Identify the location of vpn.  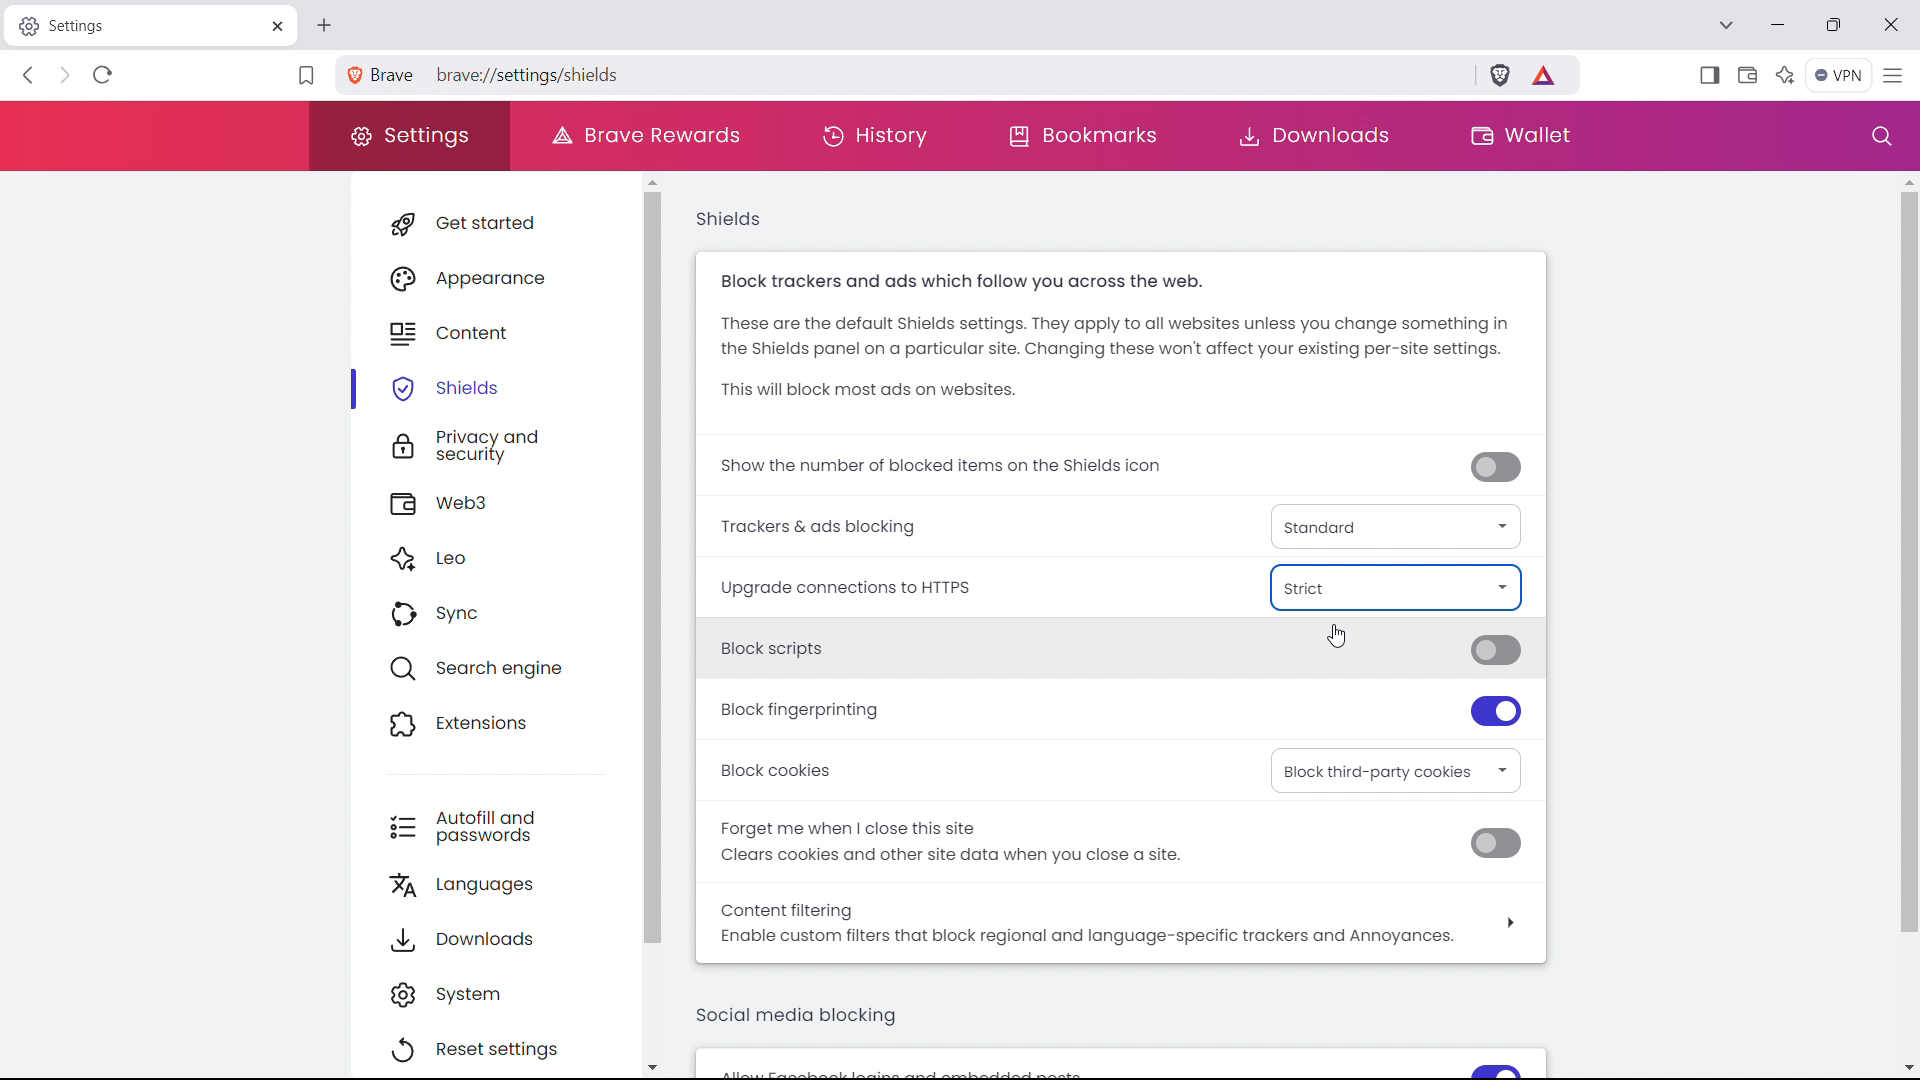
(1838, 76).